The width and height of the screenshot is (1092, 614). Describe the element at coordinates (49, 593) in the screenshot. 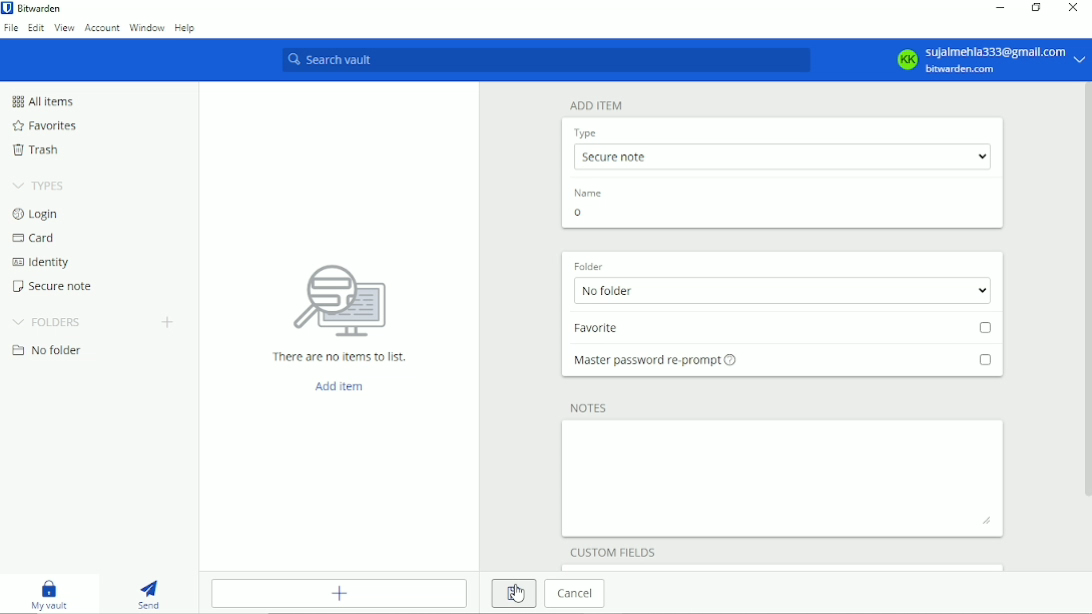

I see `My vault` at that location.